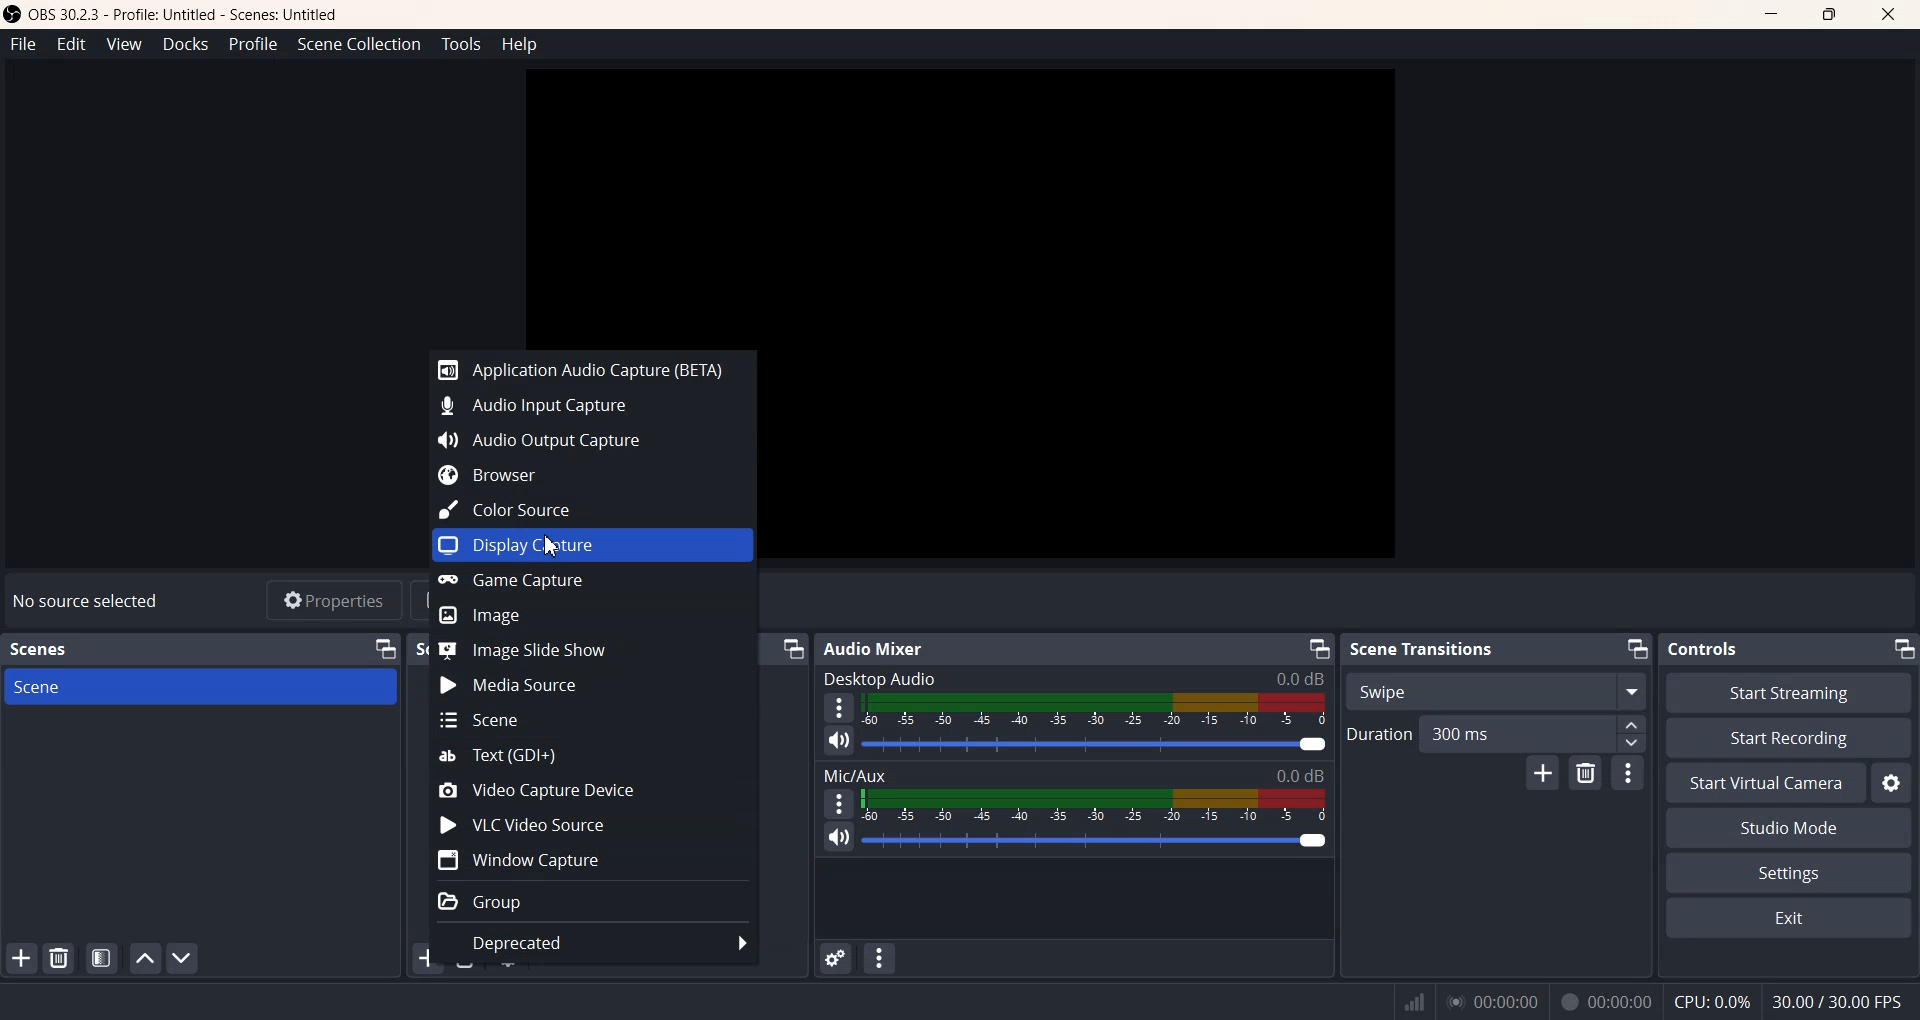  I want to click on Audio Input Capture, so click(590, 407).